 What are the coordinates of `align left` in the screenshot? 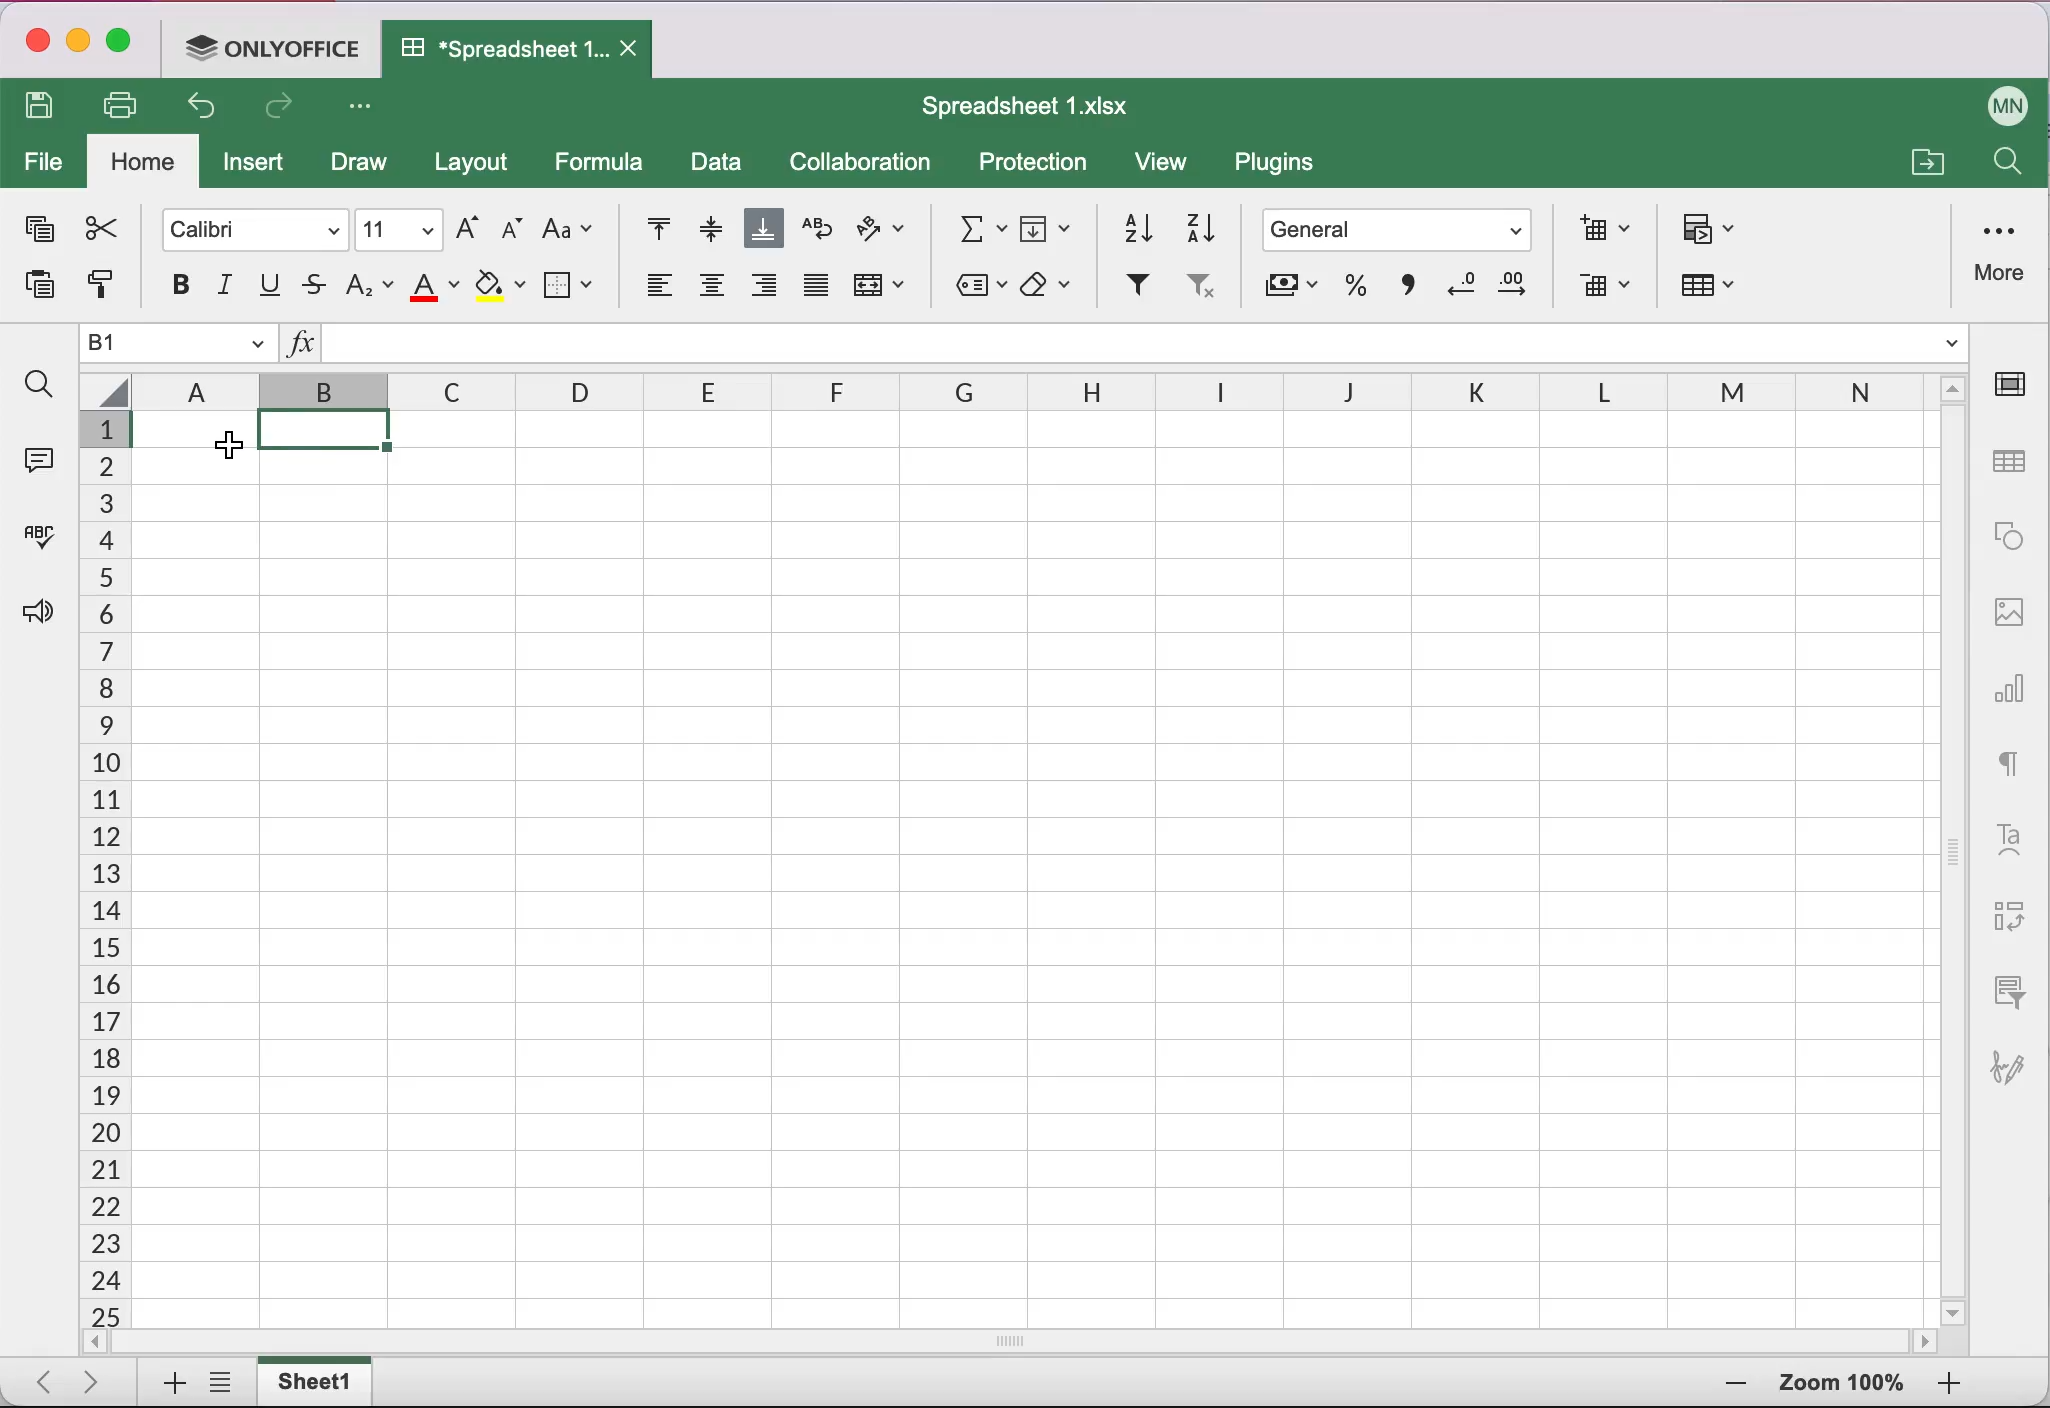 It's located at (655, 291).